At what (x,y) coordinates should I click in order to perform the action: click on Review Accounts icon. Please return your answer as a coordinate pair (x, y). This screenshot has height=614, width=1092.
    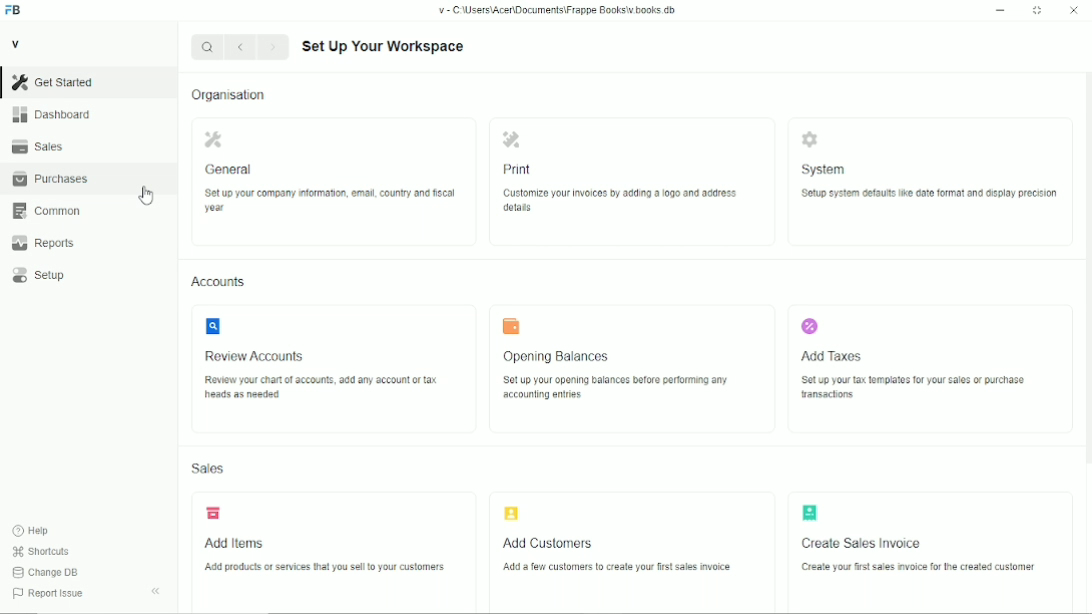
    Looking at the image, I should click on (212, 326).